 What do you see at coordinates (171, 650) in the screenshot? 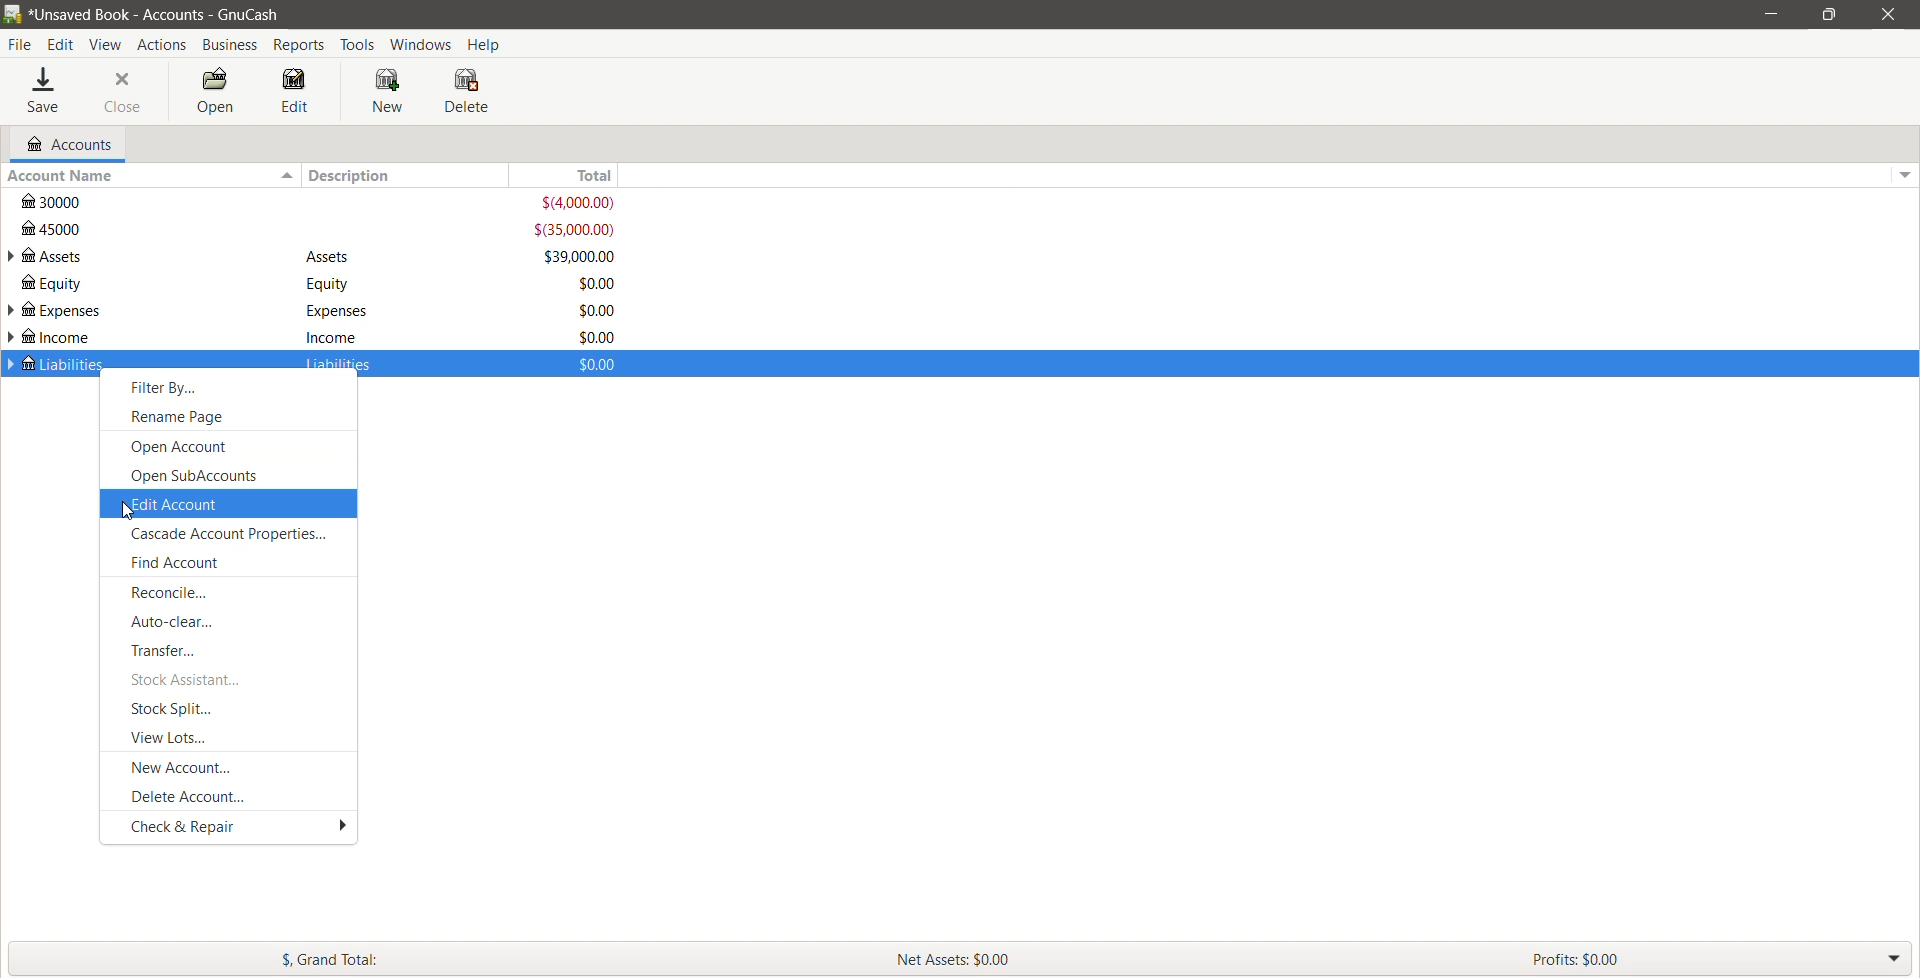
I see `Transfer` at bounding box center [171, 650].